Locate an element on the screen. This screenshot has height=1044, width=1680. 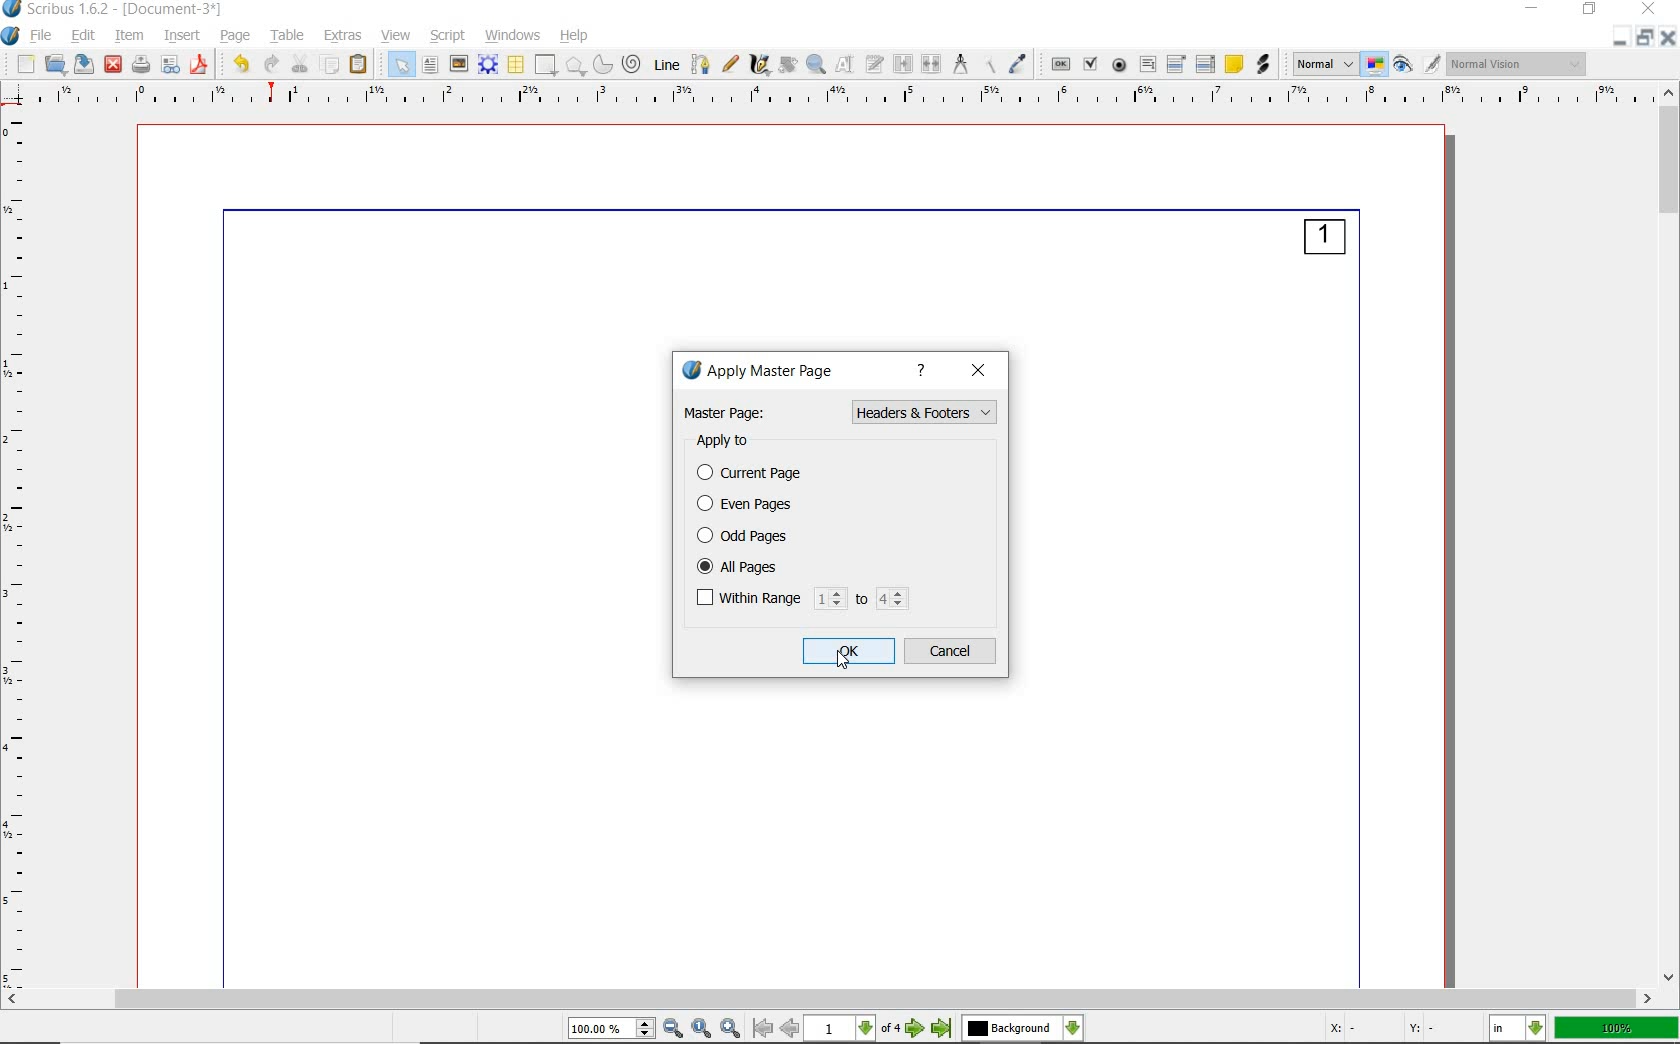
text annotation is located at coordinates (1235, 64).